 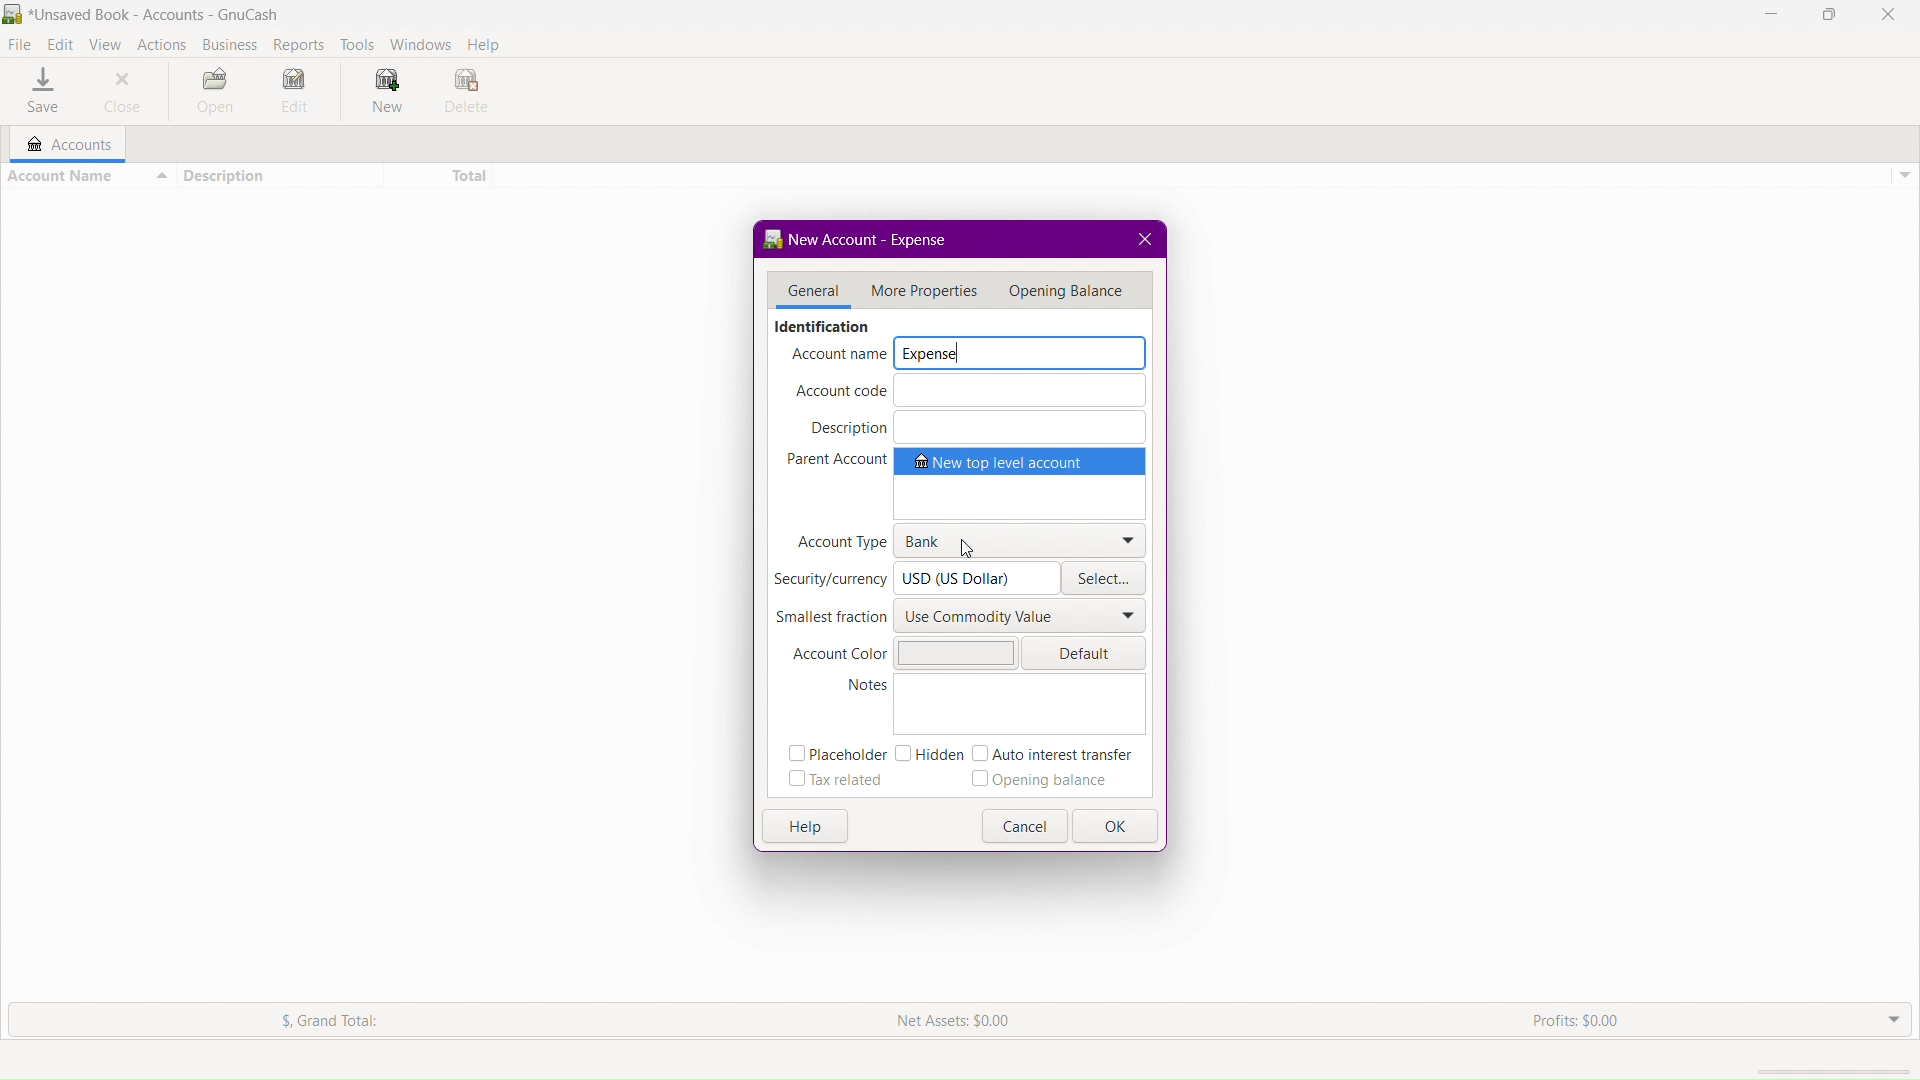 What do you see at coordinates (383, 93) in the screenshot?
I see `New` at bounding box center [383, 93].